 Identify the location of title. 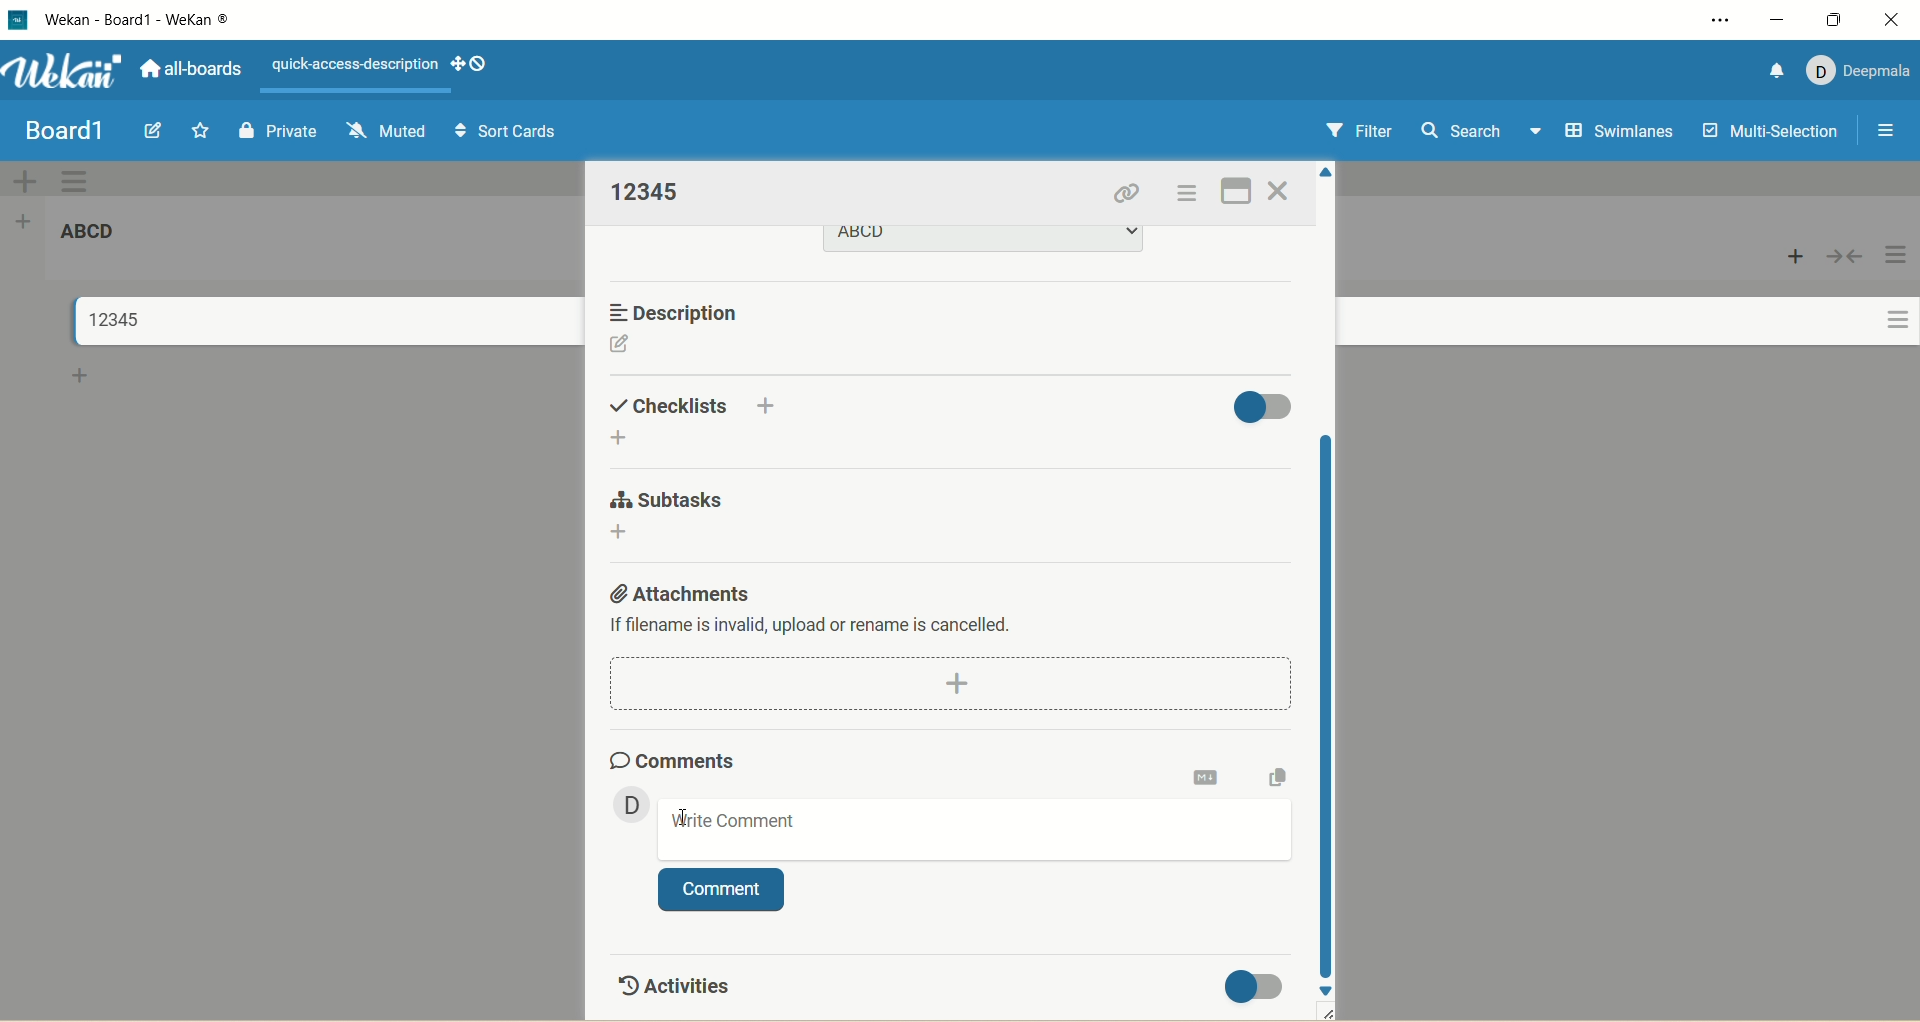
(105, 320).